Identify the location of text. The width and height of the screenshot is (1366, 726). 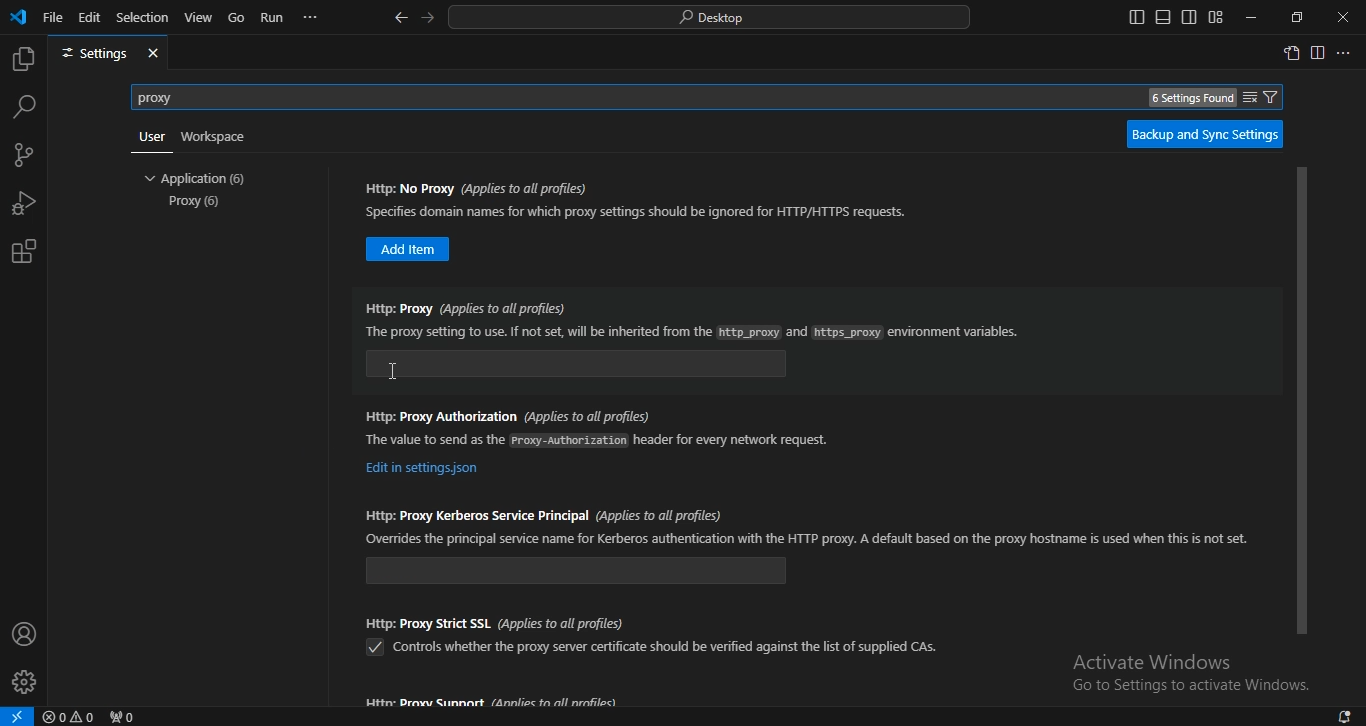
(1193, 688).